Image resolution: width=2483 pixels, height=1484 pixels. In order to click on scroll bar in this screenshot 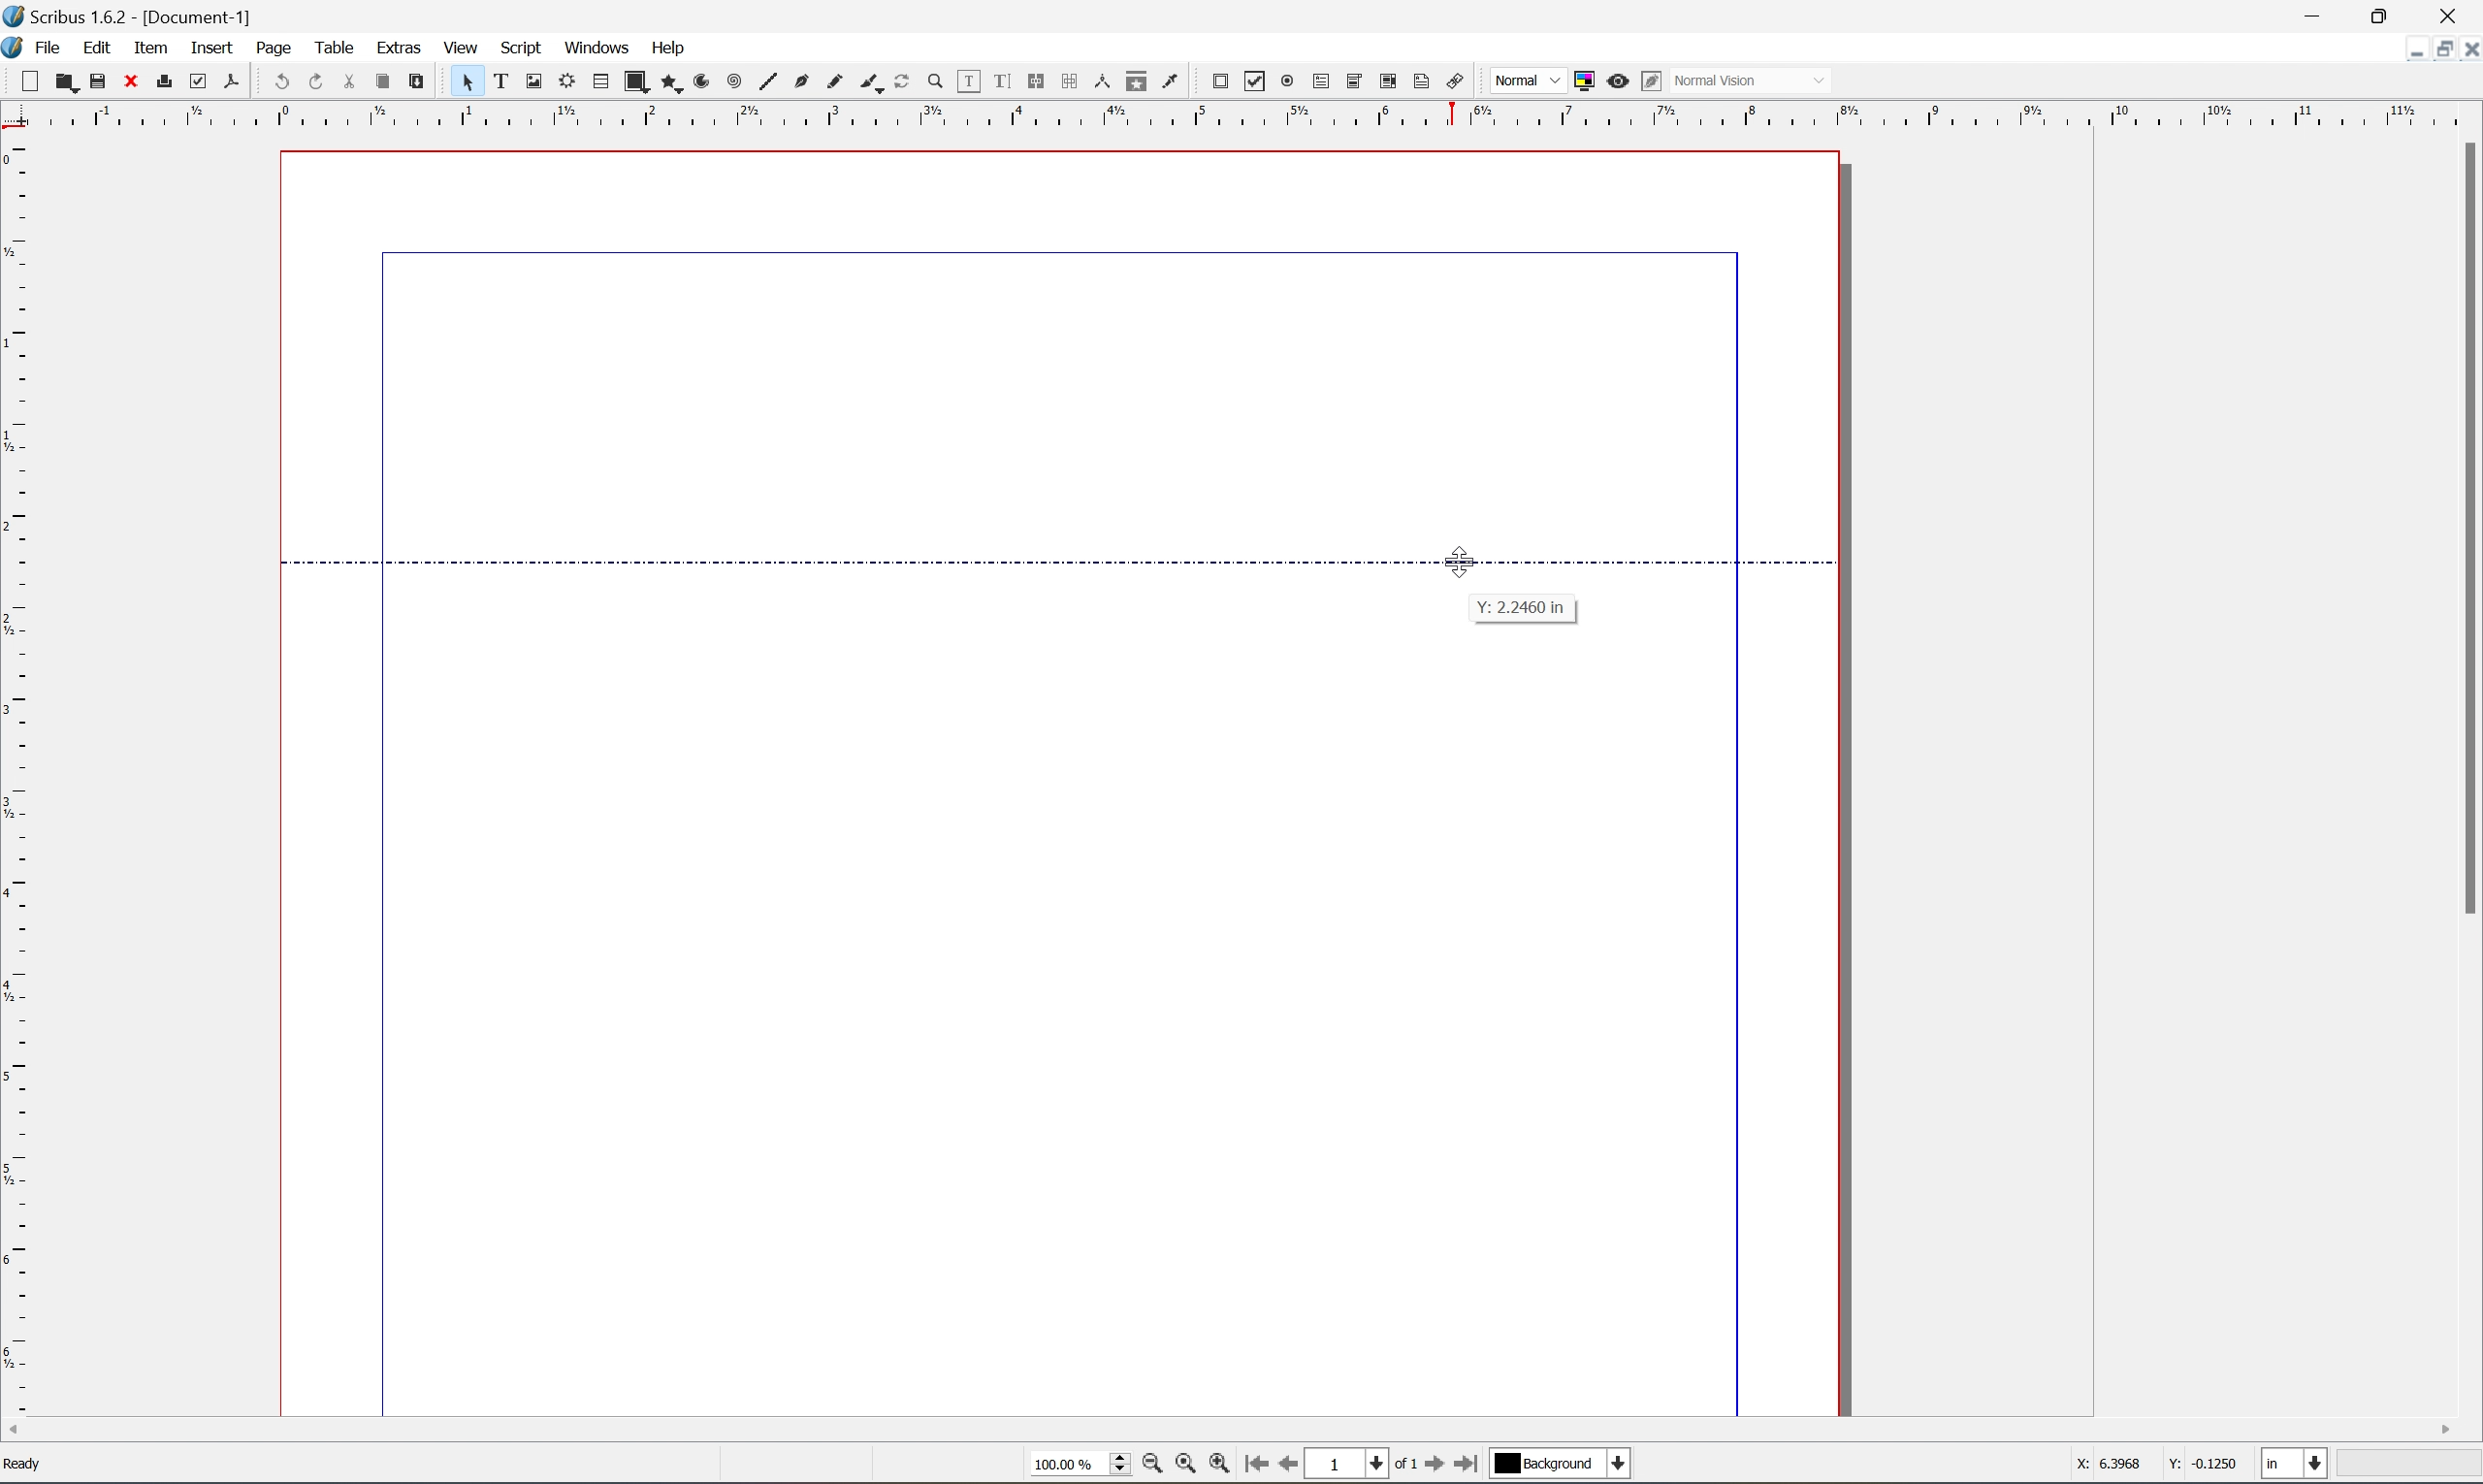, I will do `click(1228, 1431)`.